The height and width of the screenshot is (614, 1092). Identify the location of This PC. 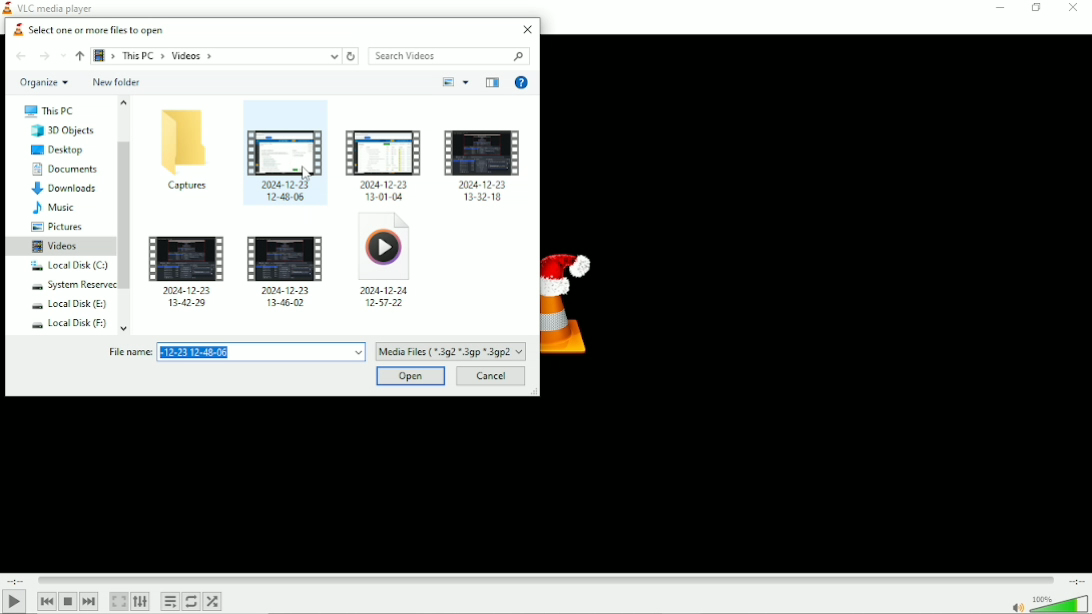
(48, 111).